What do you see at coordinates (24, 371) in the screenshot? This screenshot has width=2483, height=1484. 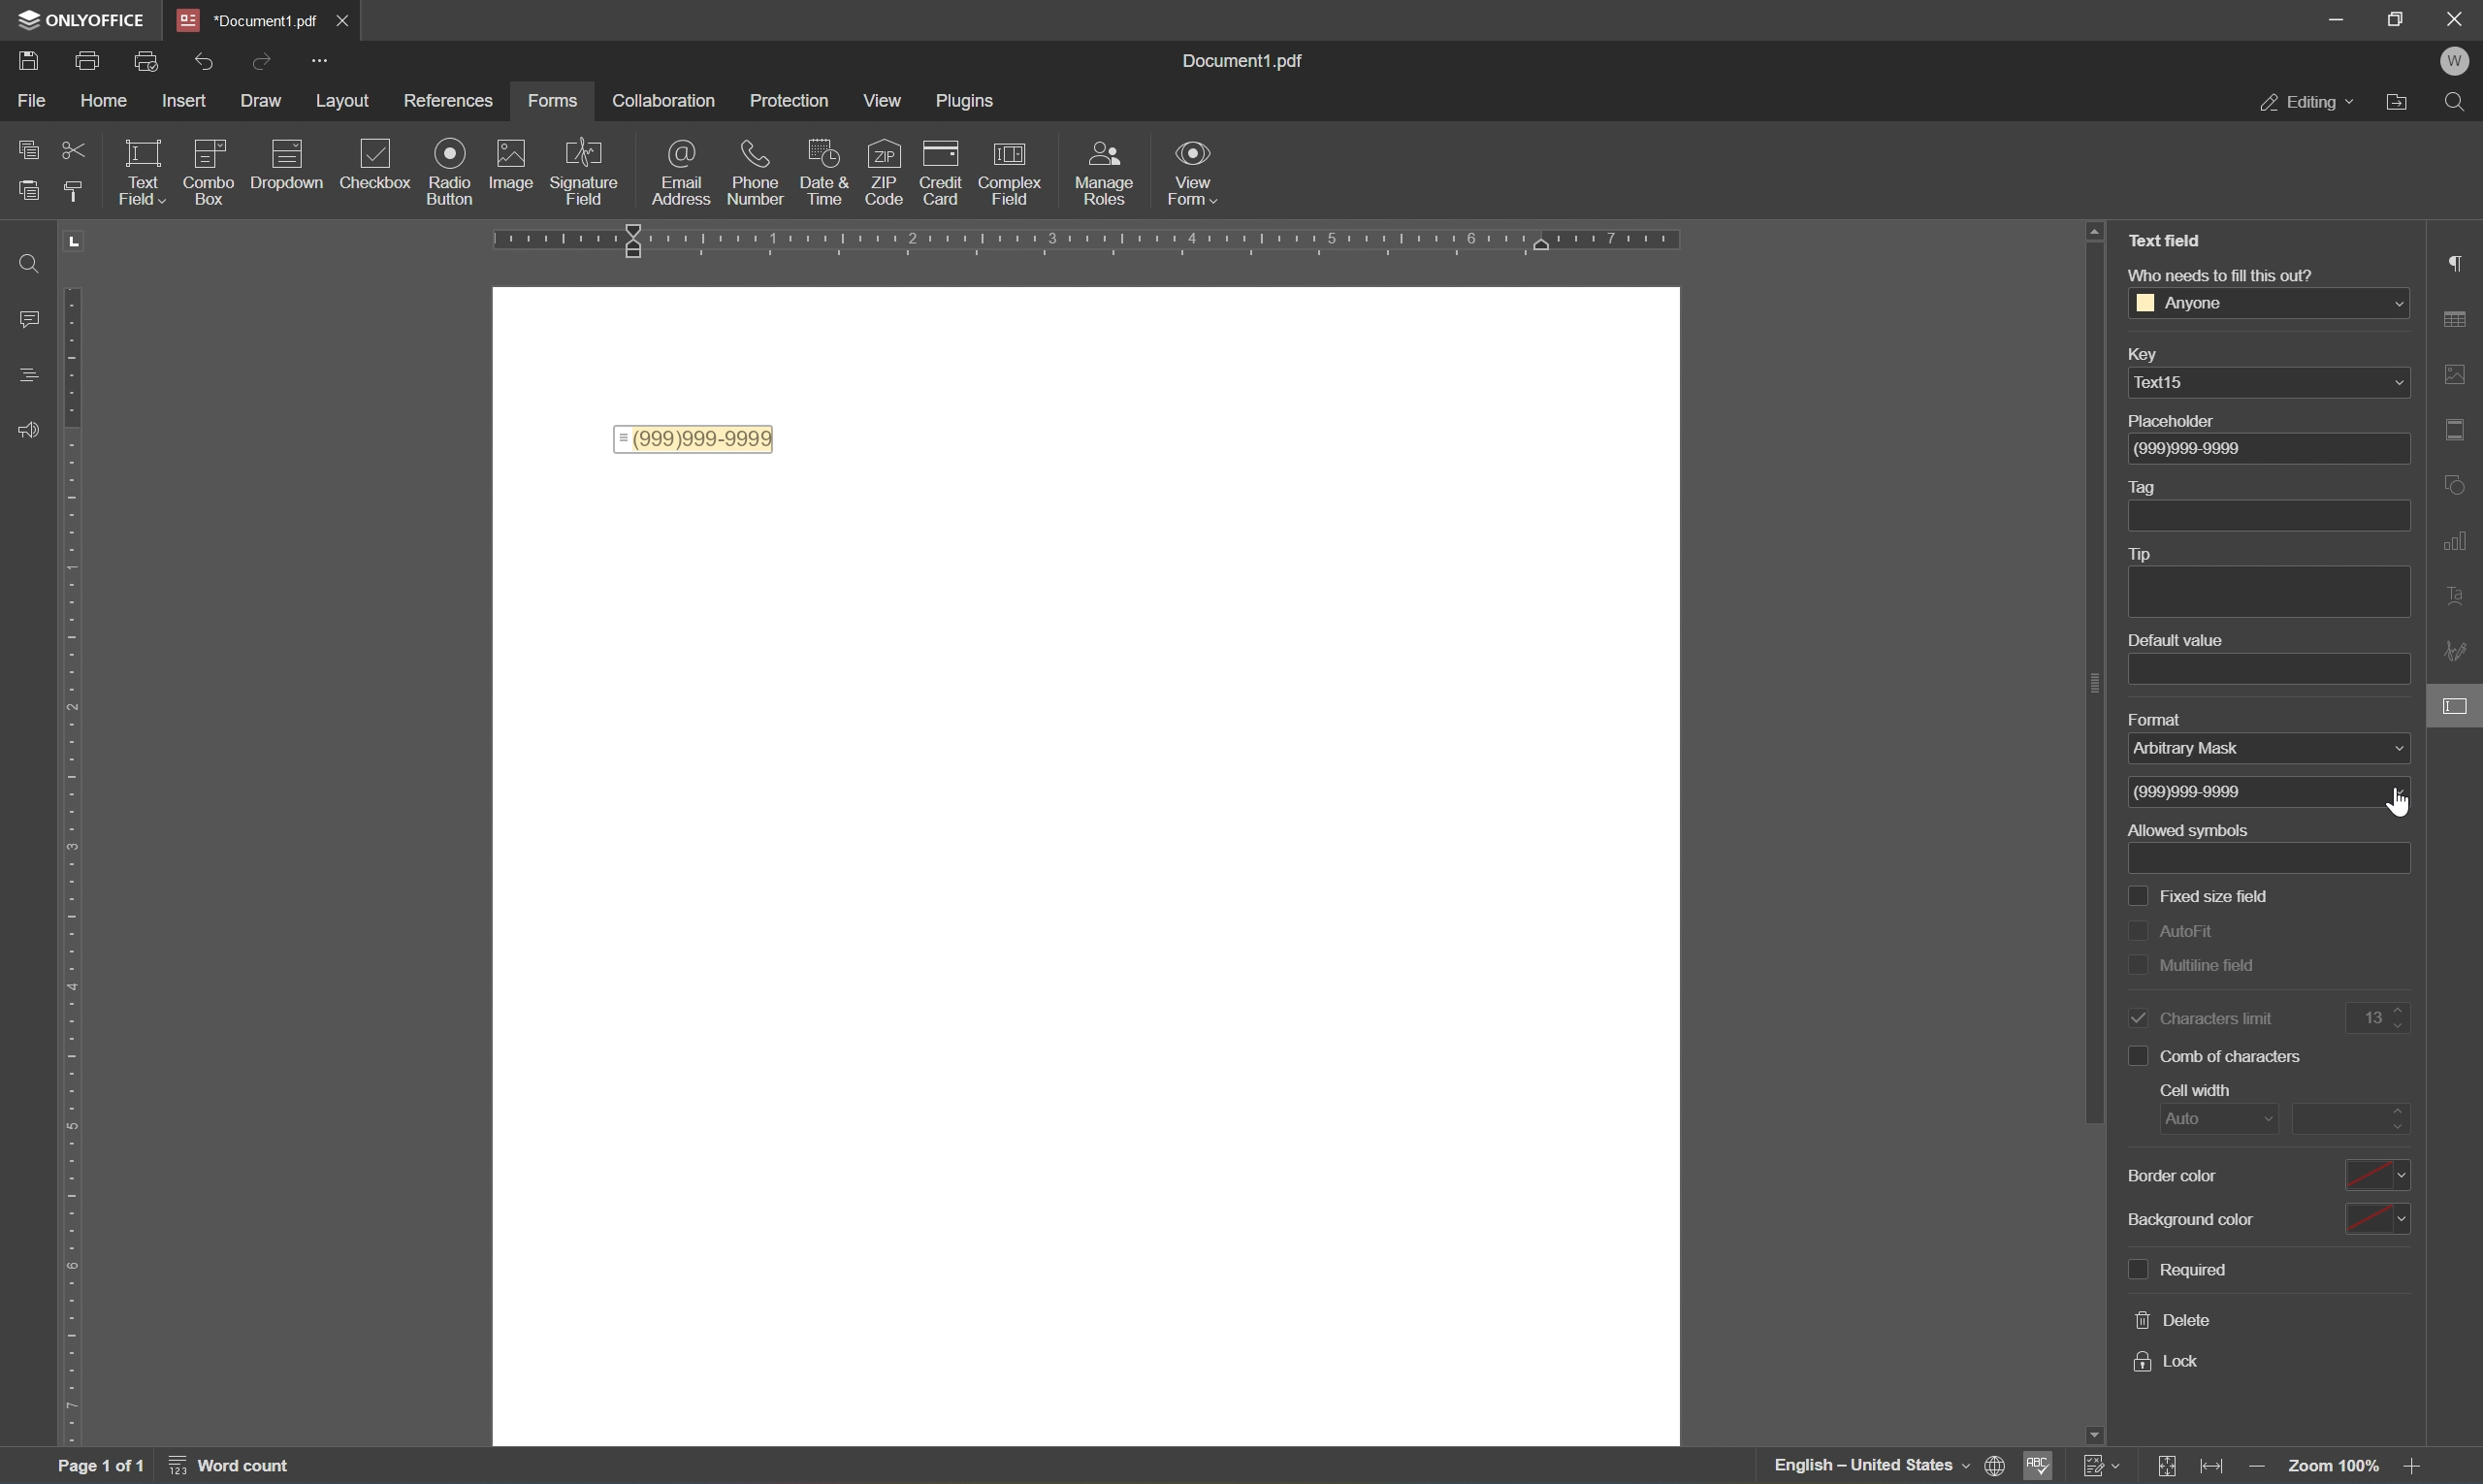 I see `headings` at bounding box center [24, 371].